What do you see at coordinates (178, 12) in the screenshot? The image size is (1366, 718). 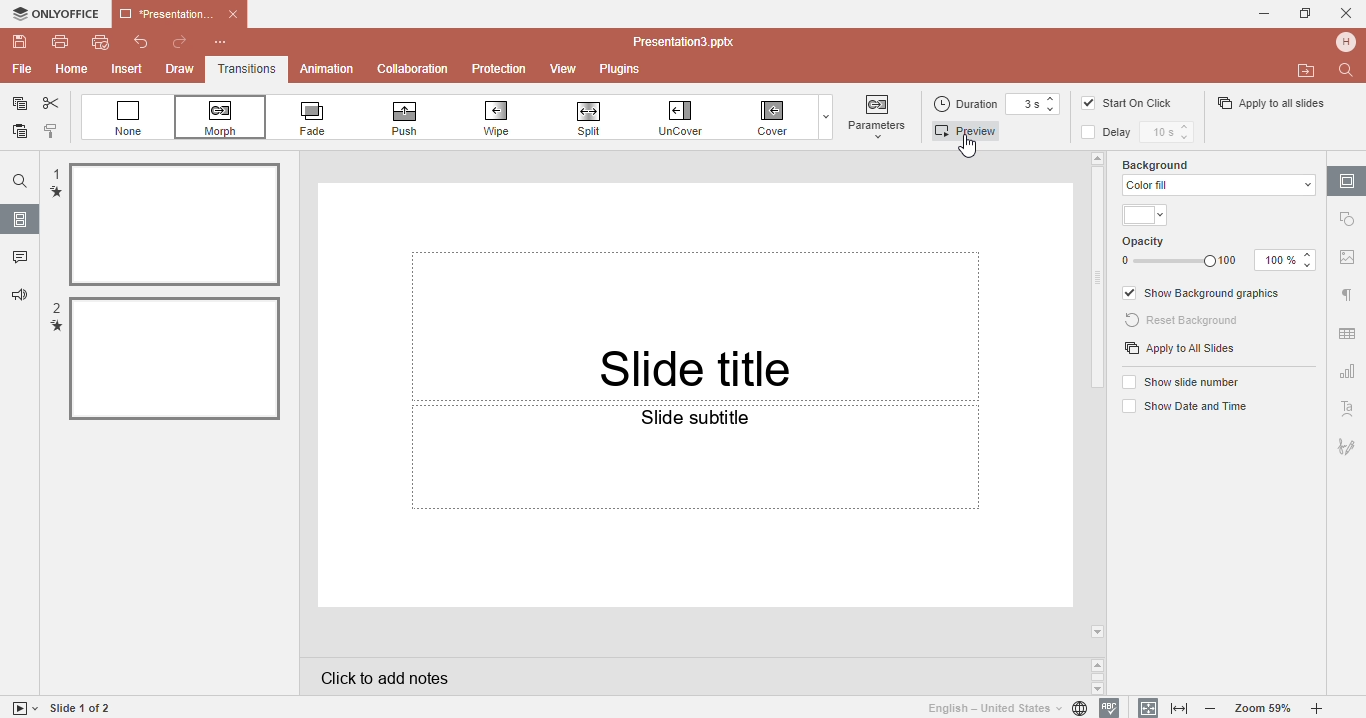 I see `Document name` at bounding box center [178, 12].